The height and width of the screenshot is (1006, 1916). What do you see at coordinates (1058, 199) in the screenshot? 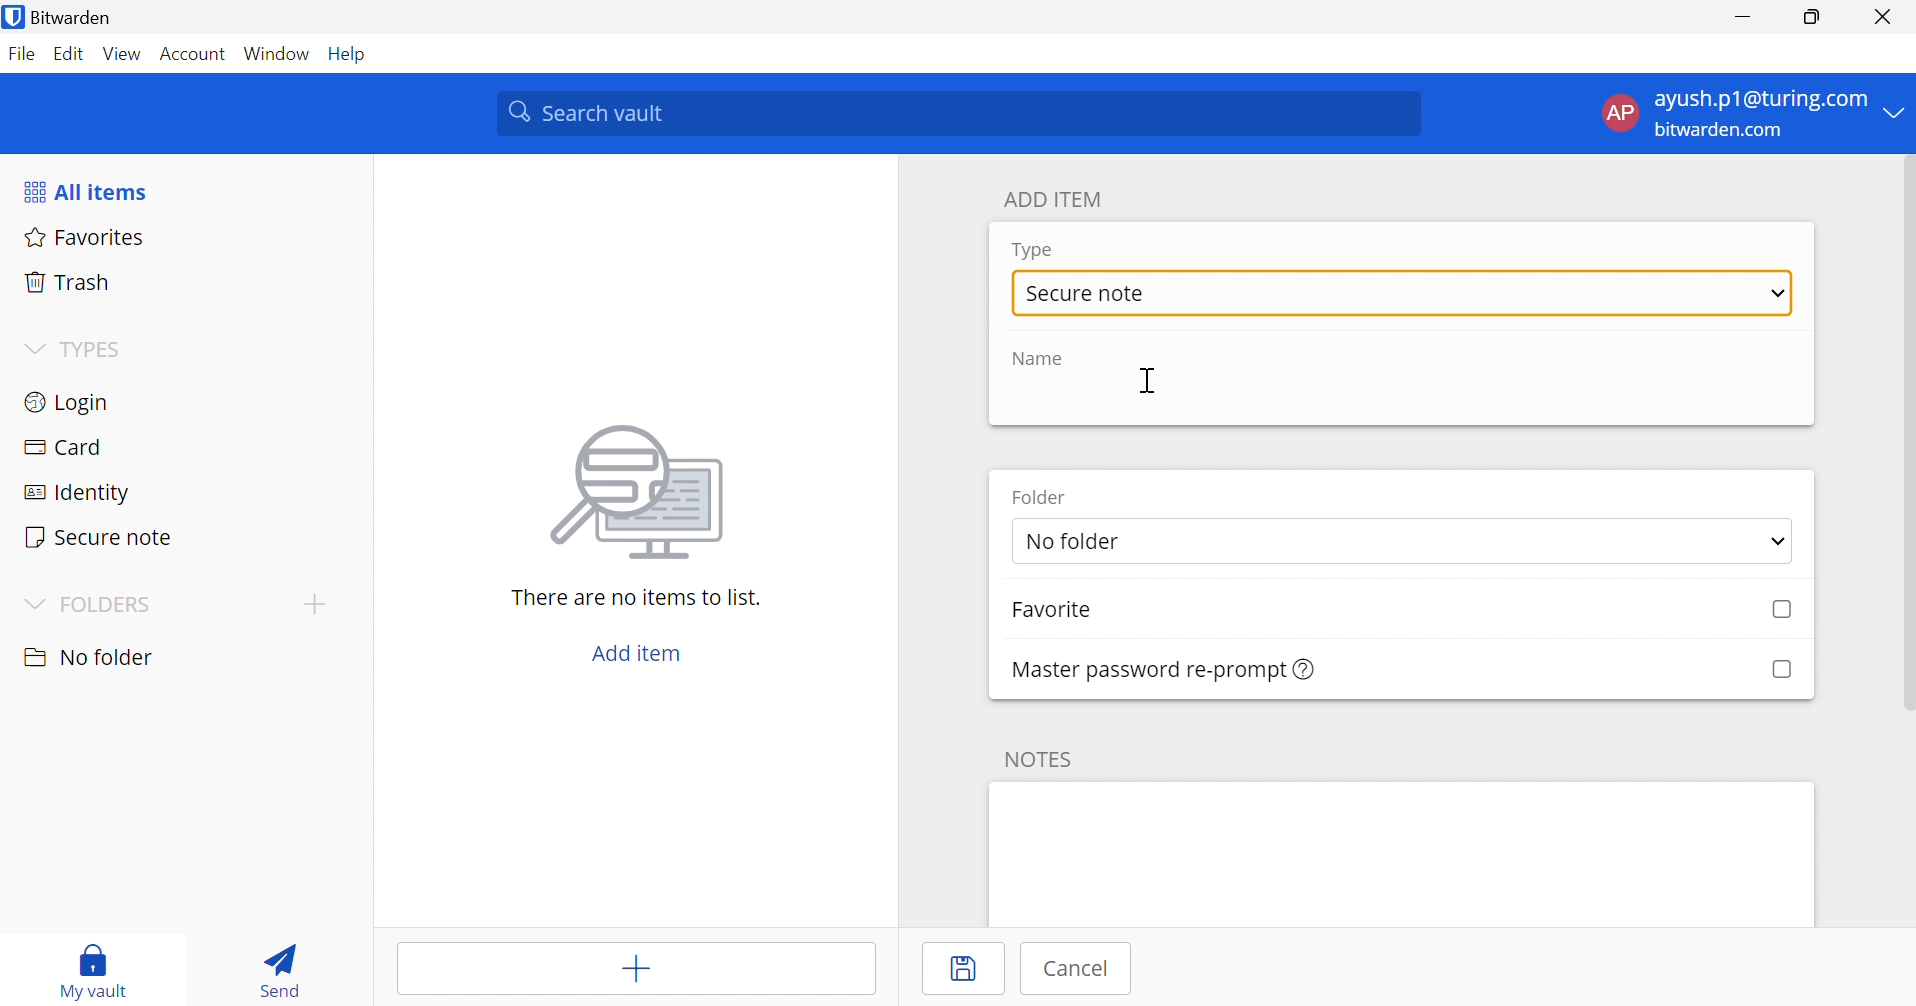
I see `ADDITEM` at bounding box center [1058, 199].